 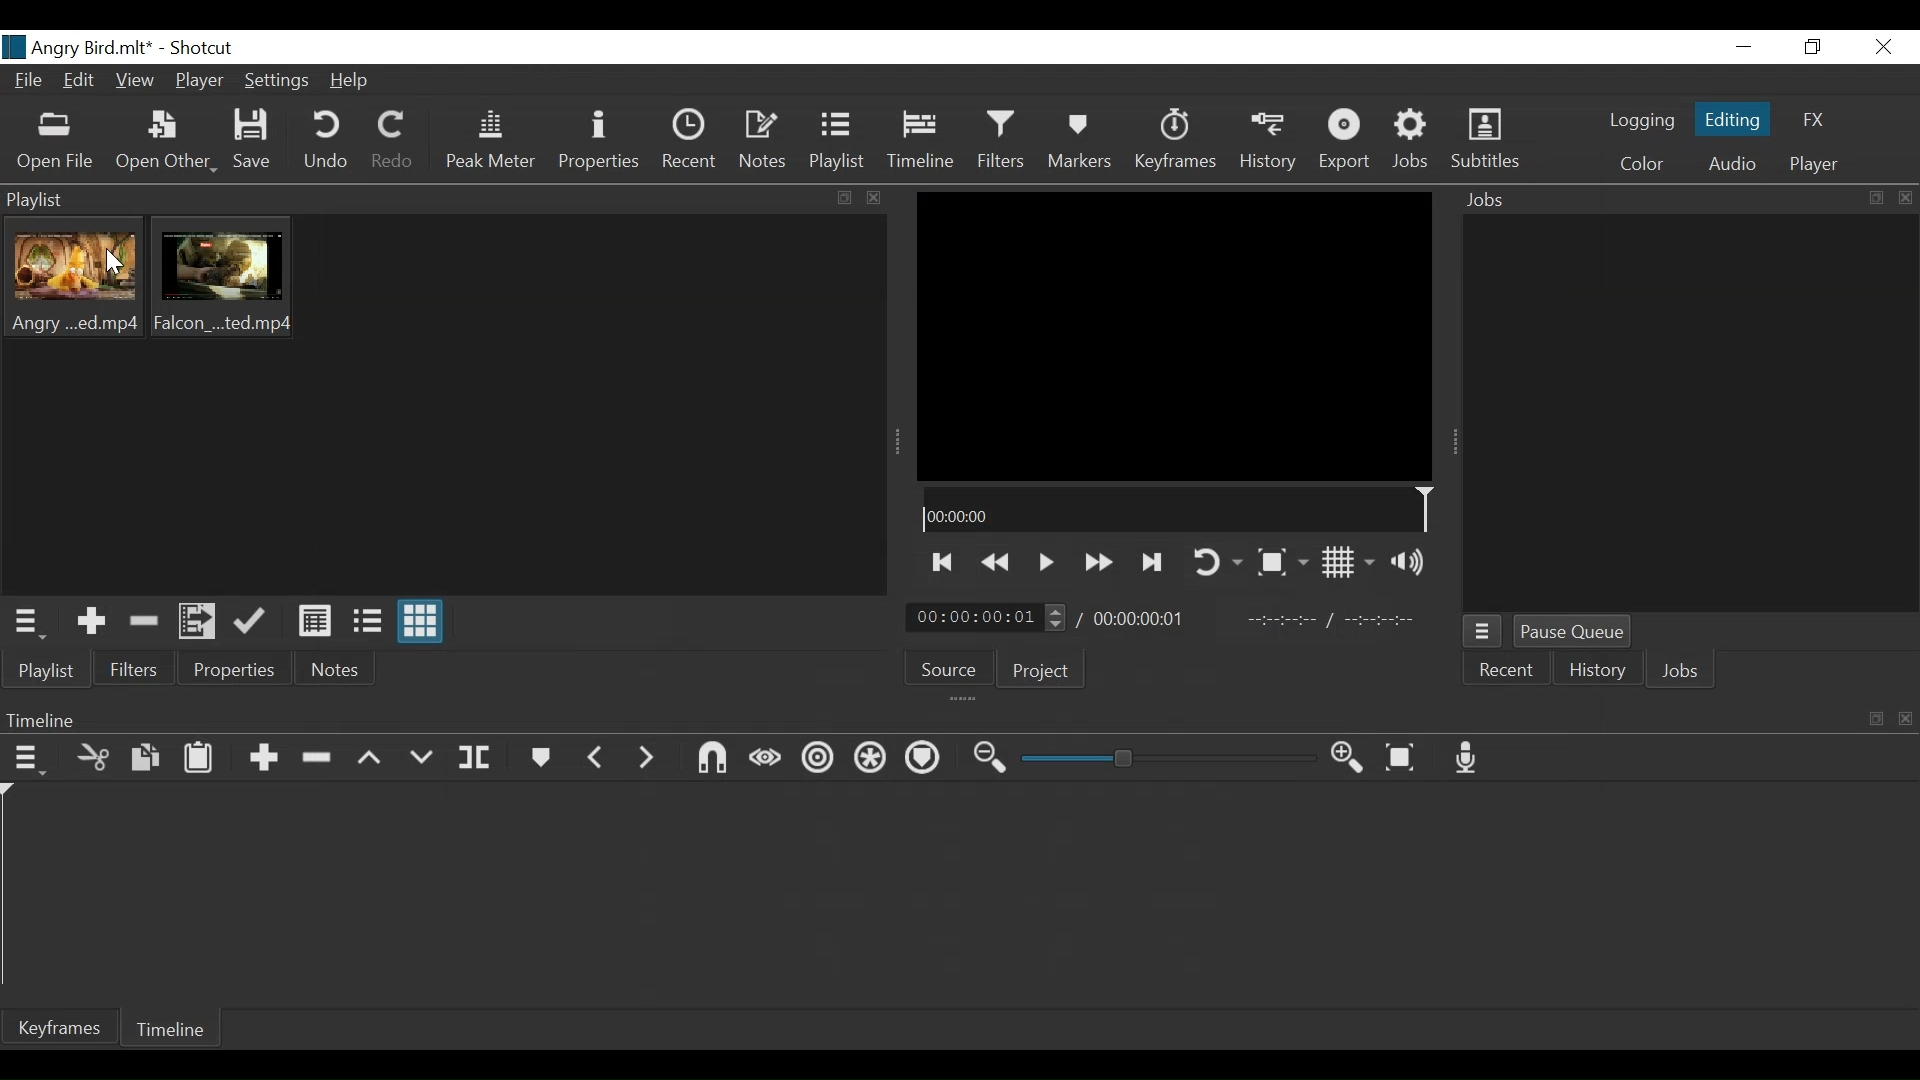 What do you see at coordinates (1353, 562) in the screenshot?
I see `Toggle display grid on player` at bounding box center [1353, 562].